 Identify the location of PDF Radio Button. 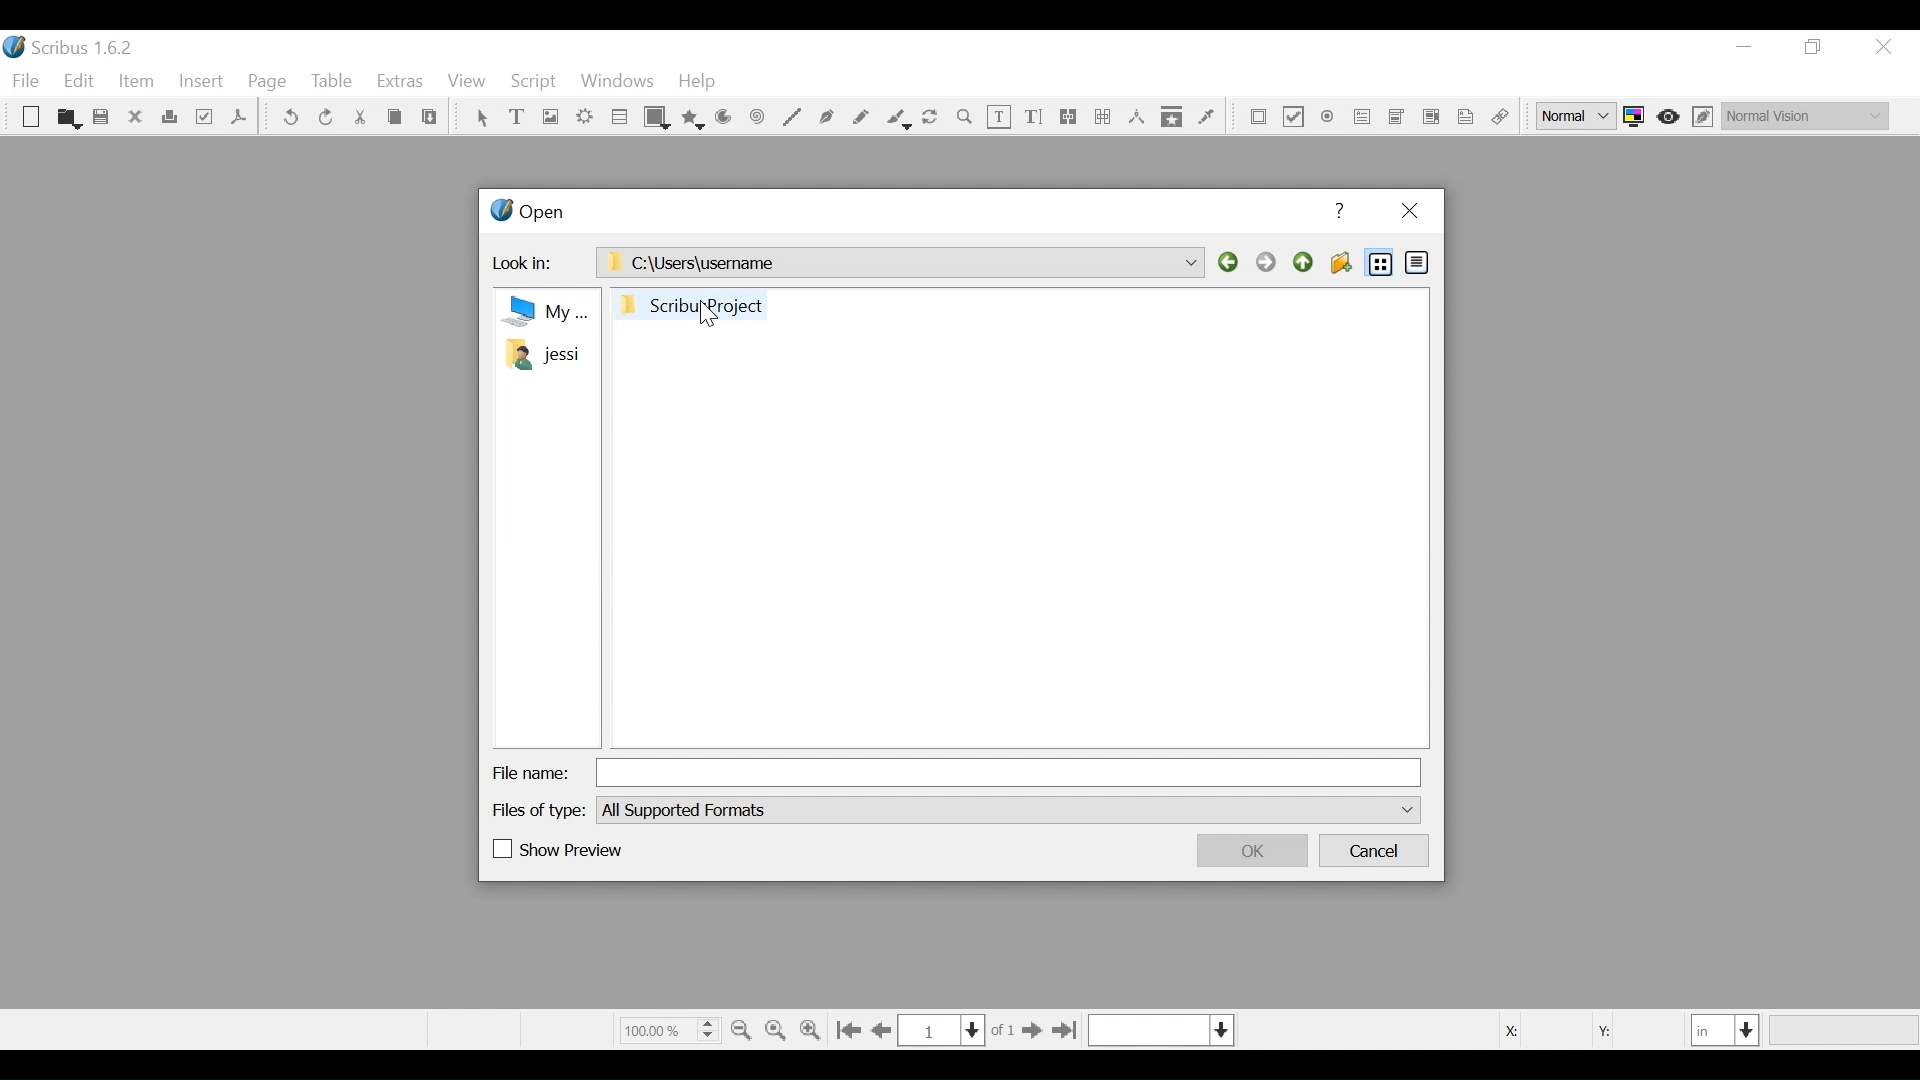
(1329, 119).